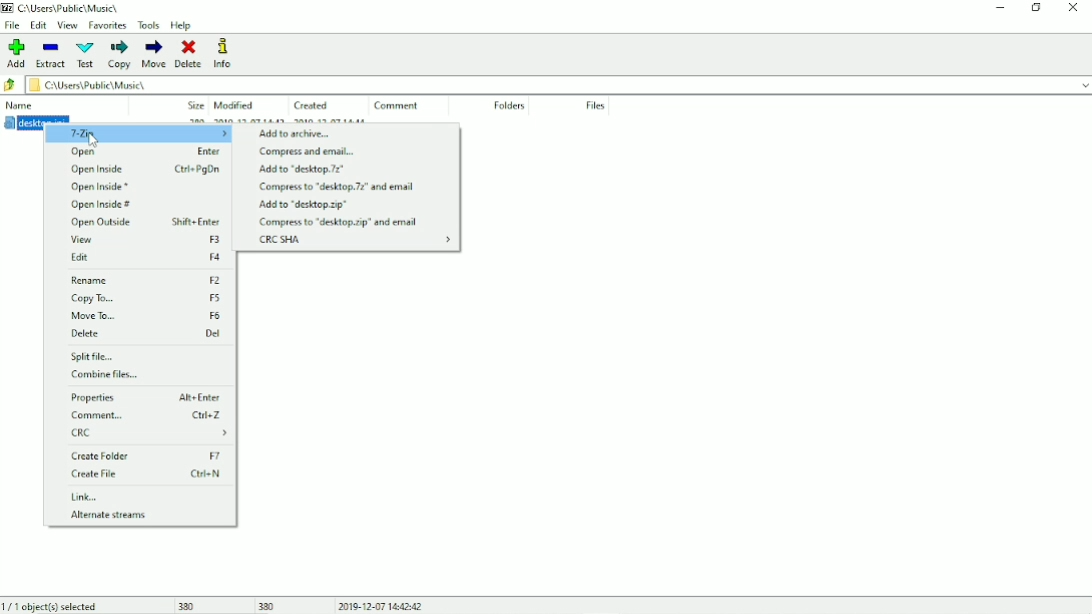  Describe the element at coordinates (149, 25) in the screenshot. I see `Tools` at that location.